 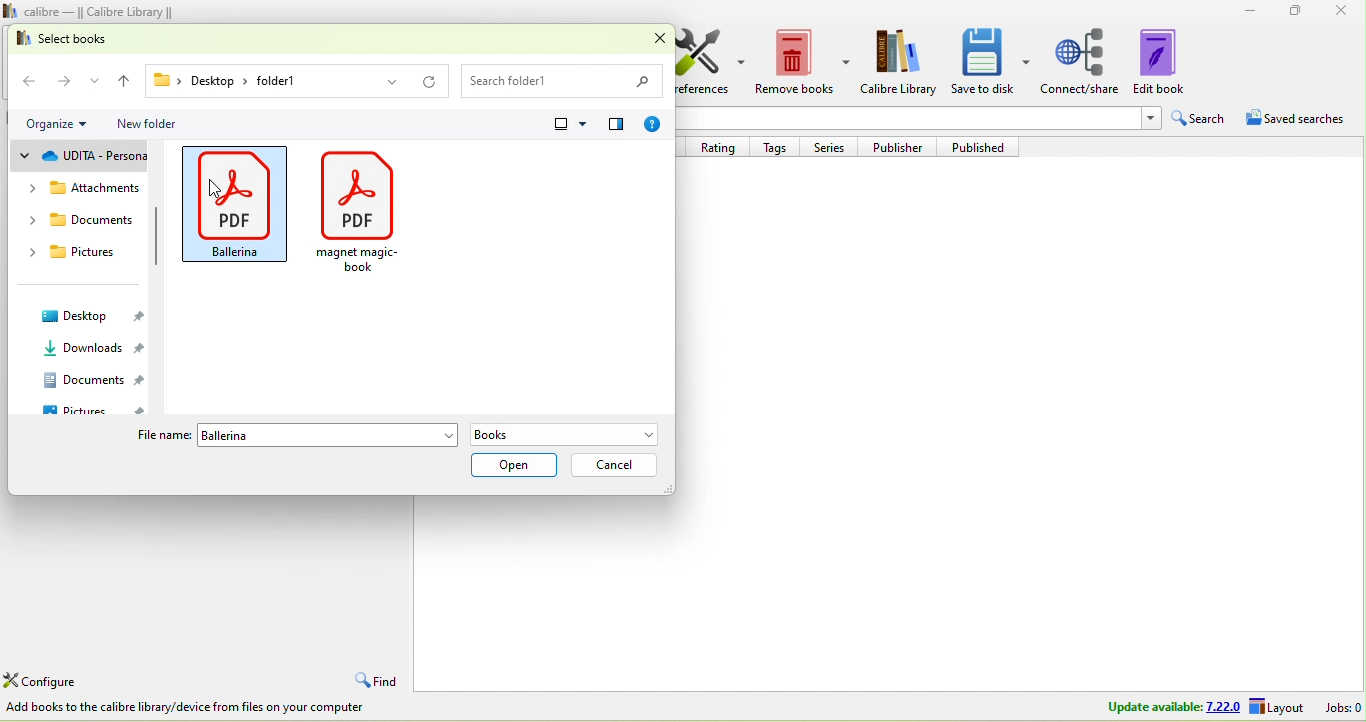 I want to click on udta-personal, so click(x=84, y=158).